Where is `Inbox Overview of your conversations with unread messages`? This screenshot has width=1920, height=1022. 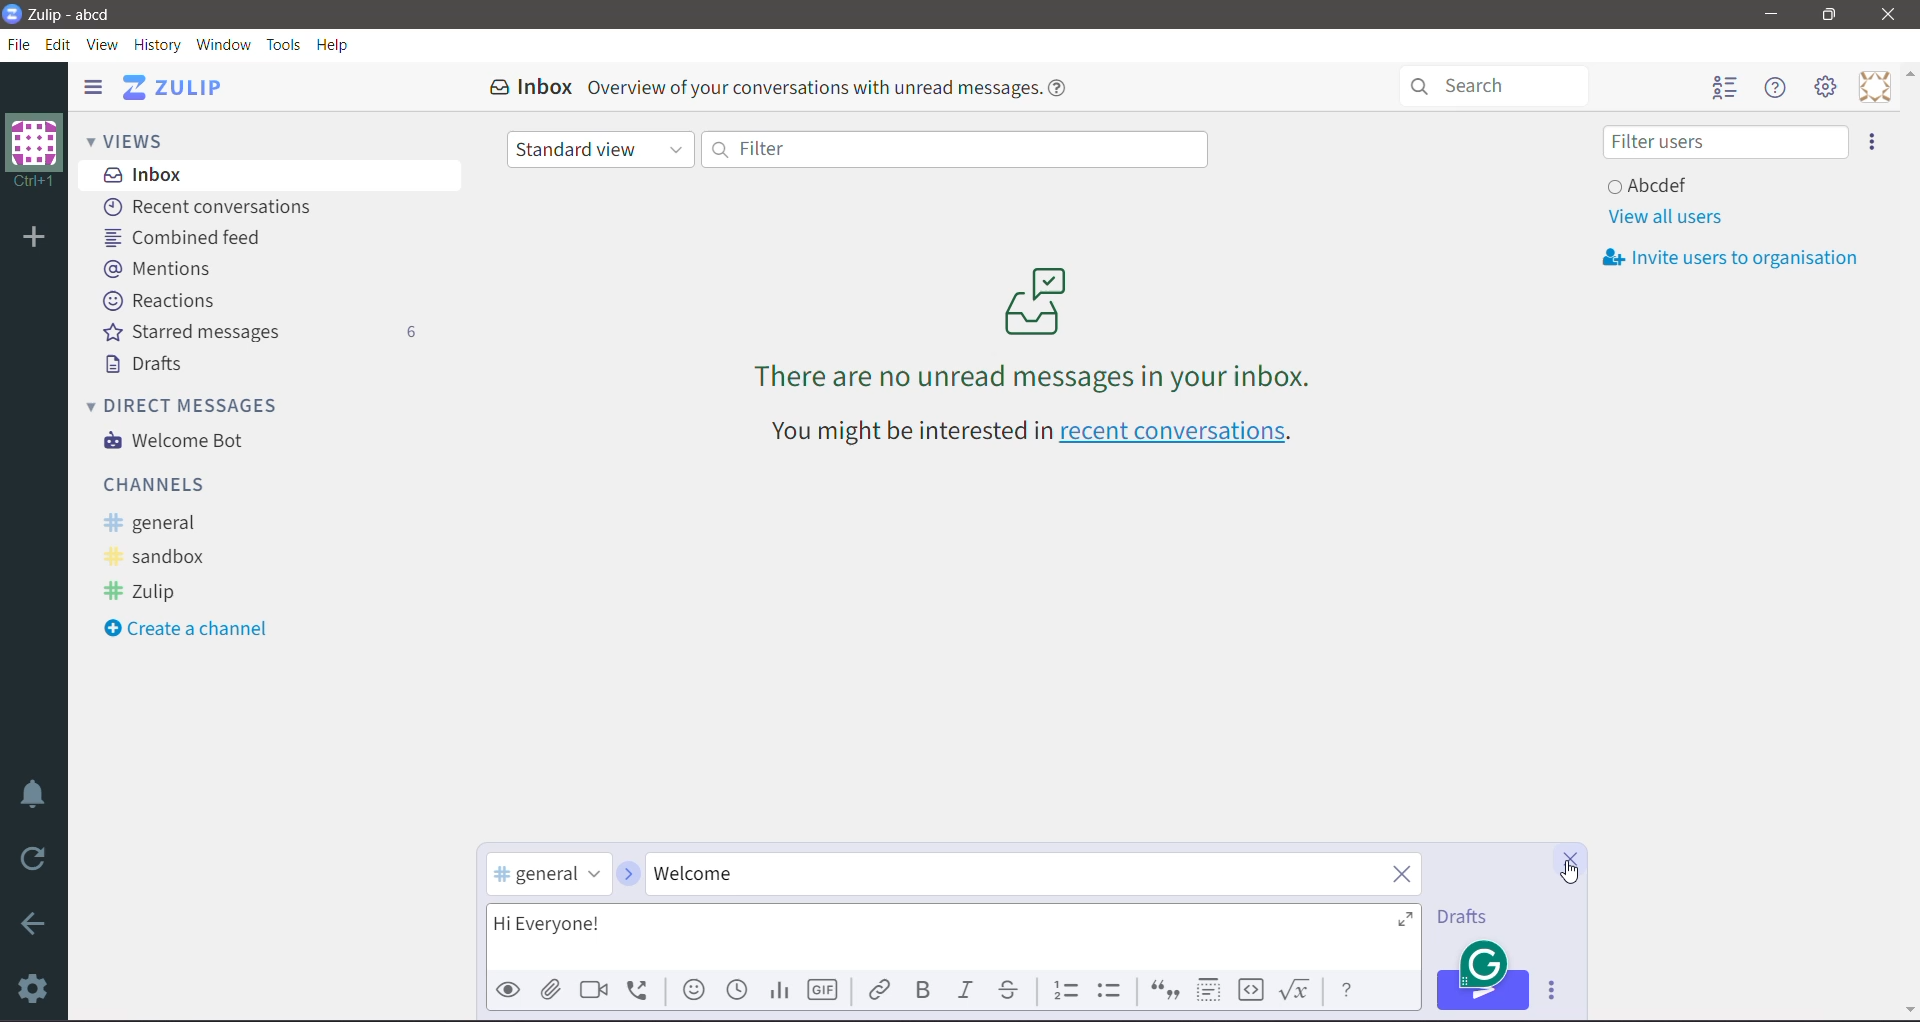
Inbox Overview of your conversations with unread messages is located at coordinates (785, 87).